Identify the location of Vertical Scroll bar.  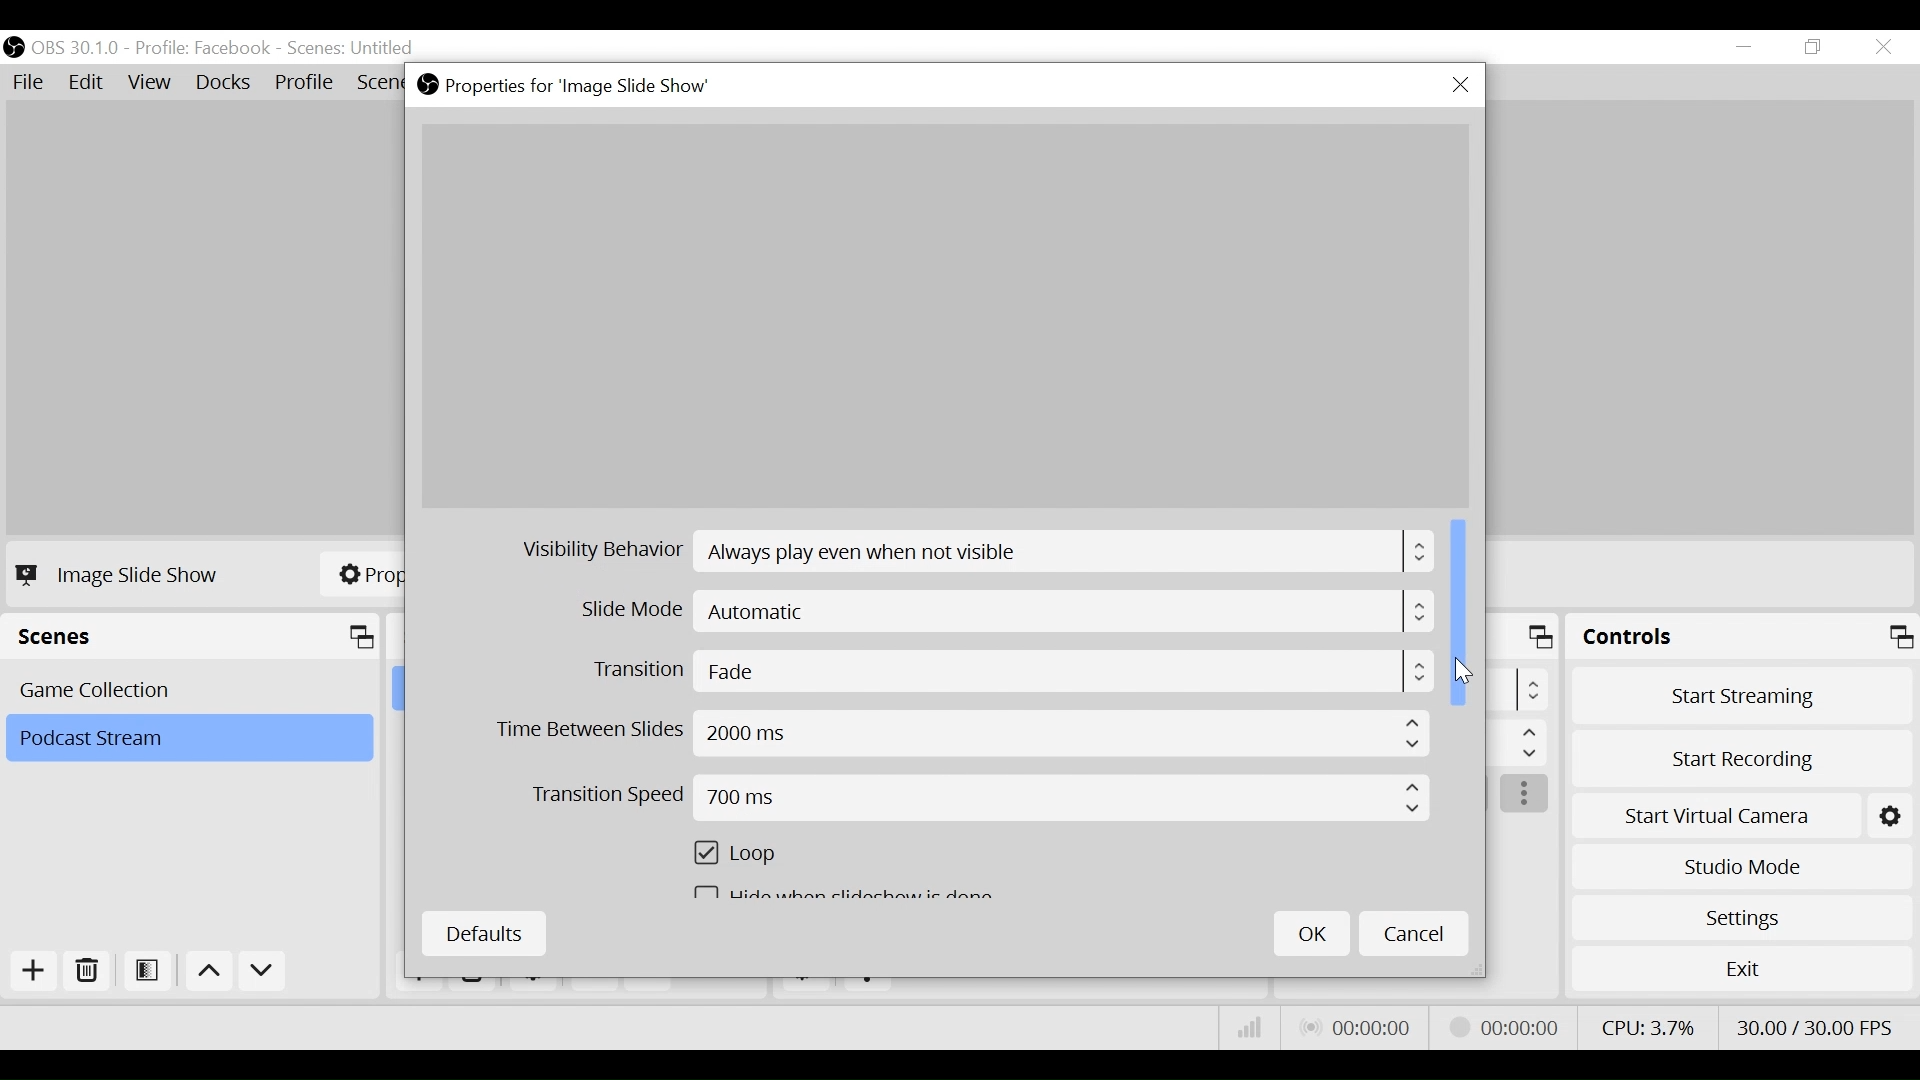
(1461, 611).